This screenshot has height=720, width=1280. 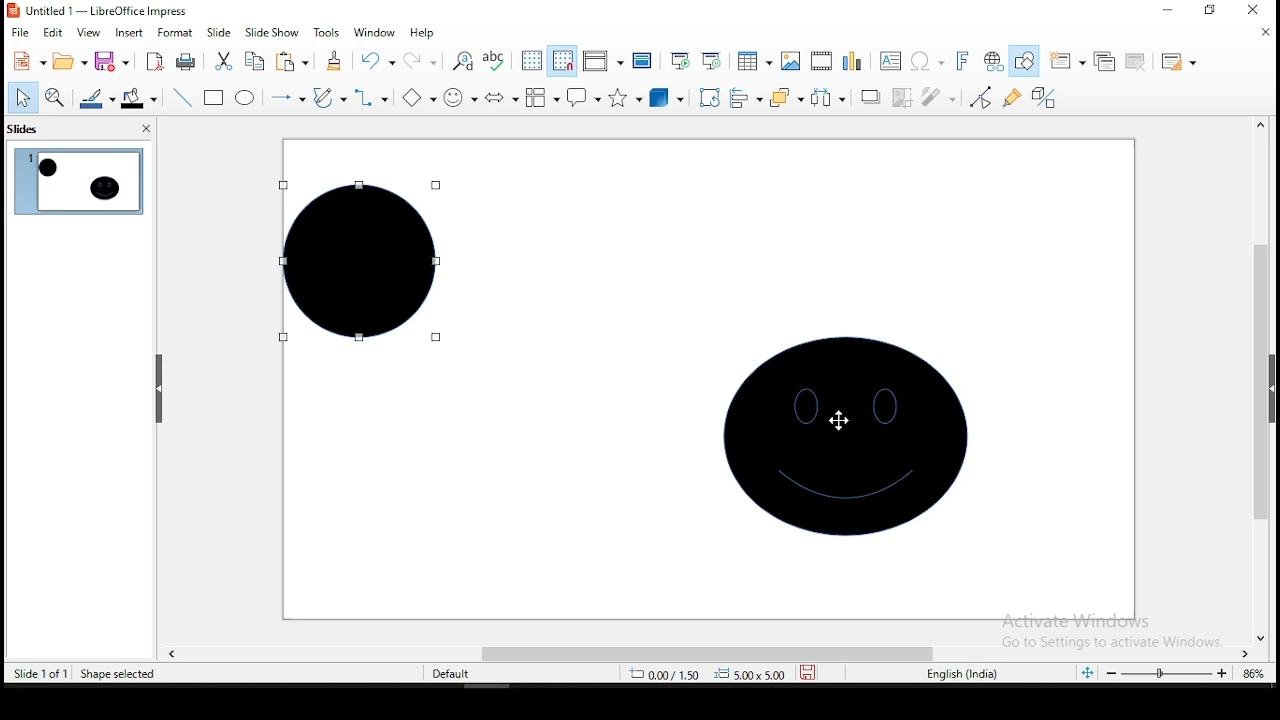 What do you see at coordinates (1014, 97) in the screenshot?
I see `show gluepoint draw functions` at bounding box center [1014, 97].